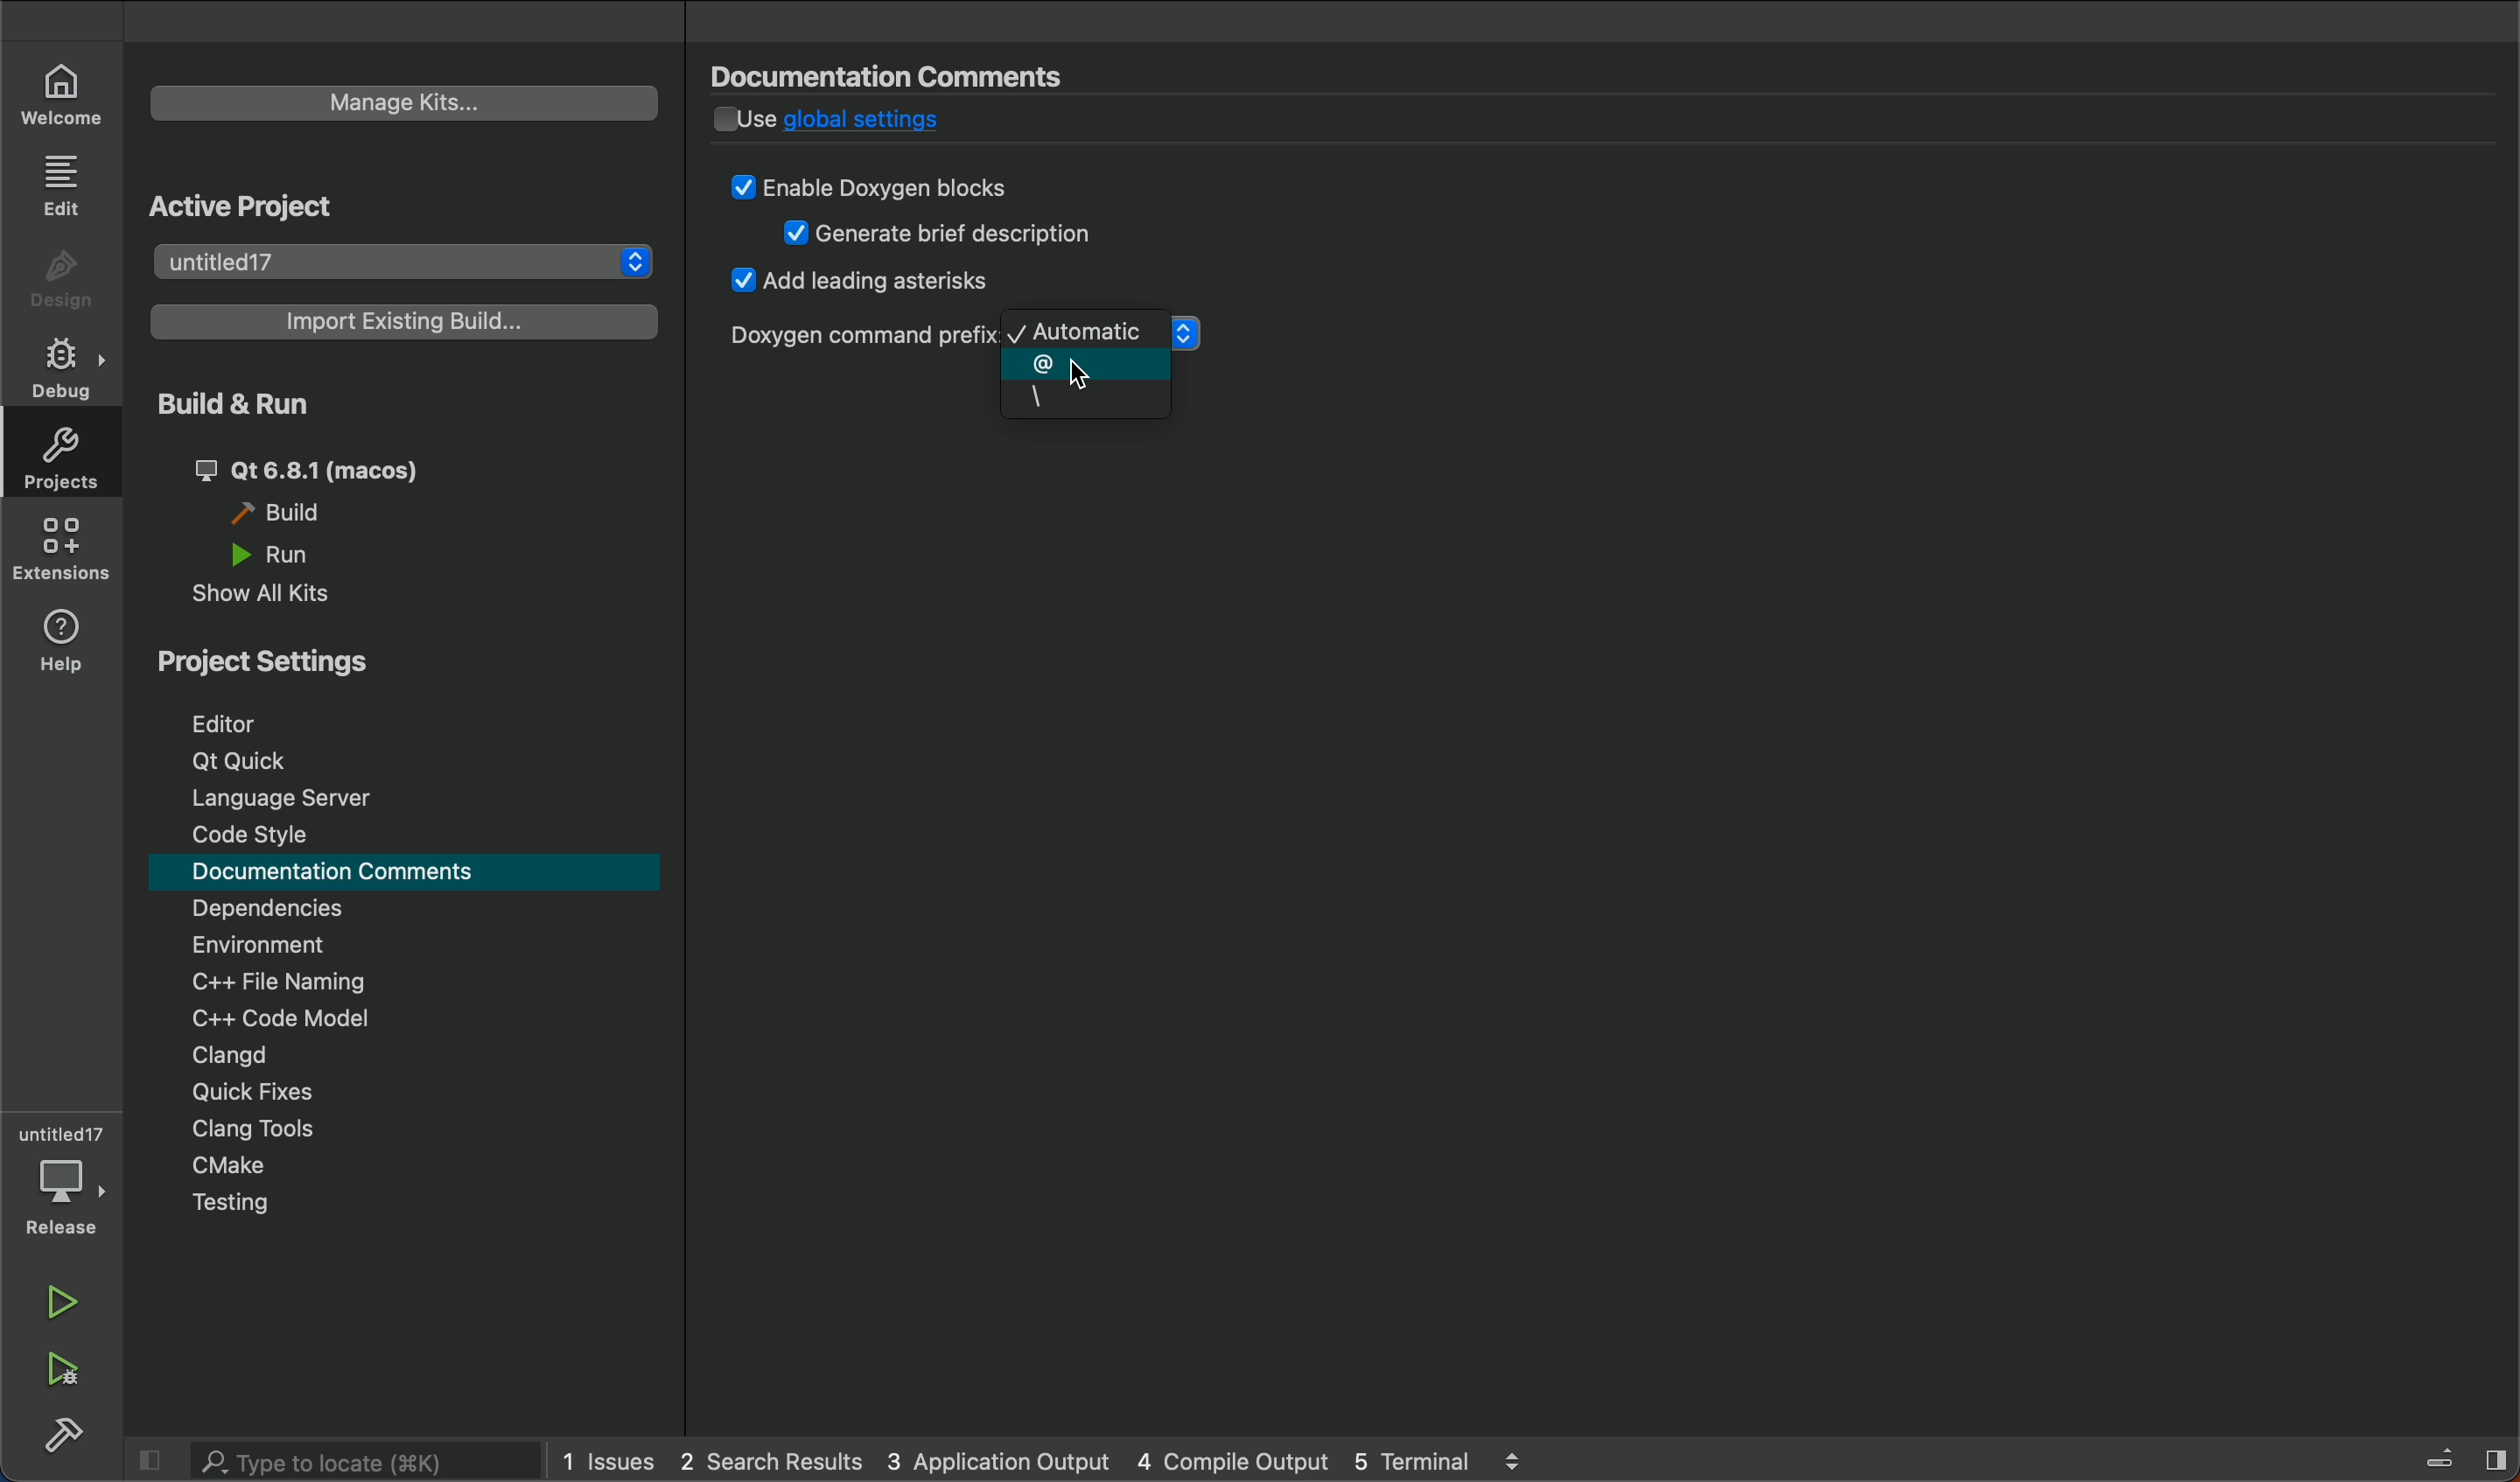 Image resolution: width=2520 pixels, height=1482 pixels. What do you see at coordinates (277, 596) in the screenshot?
I see `show all kits` at bounding box center [277, 596].